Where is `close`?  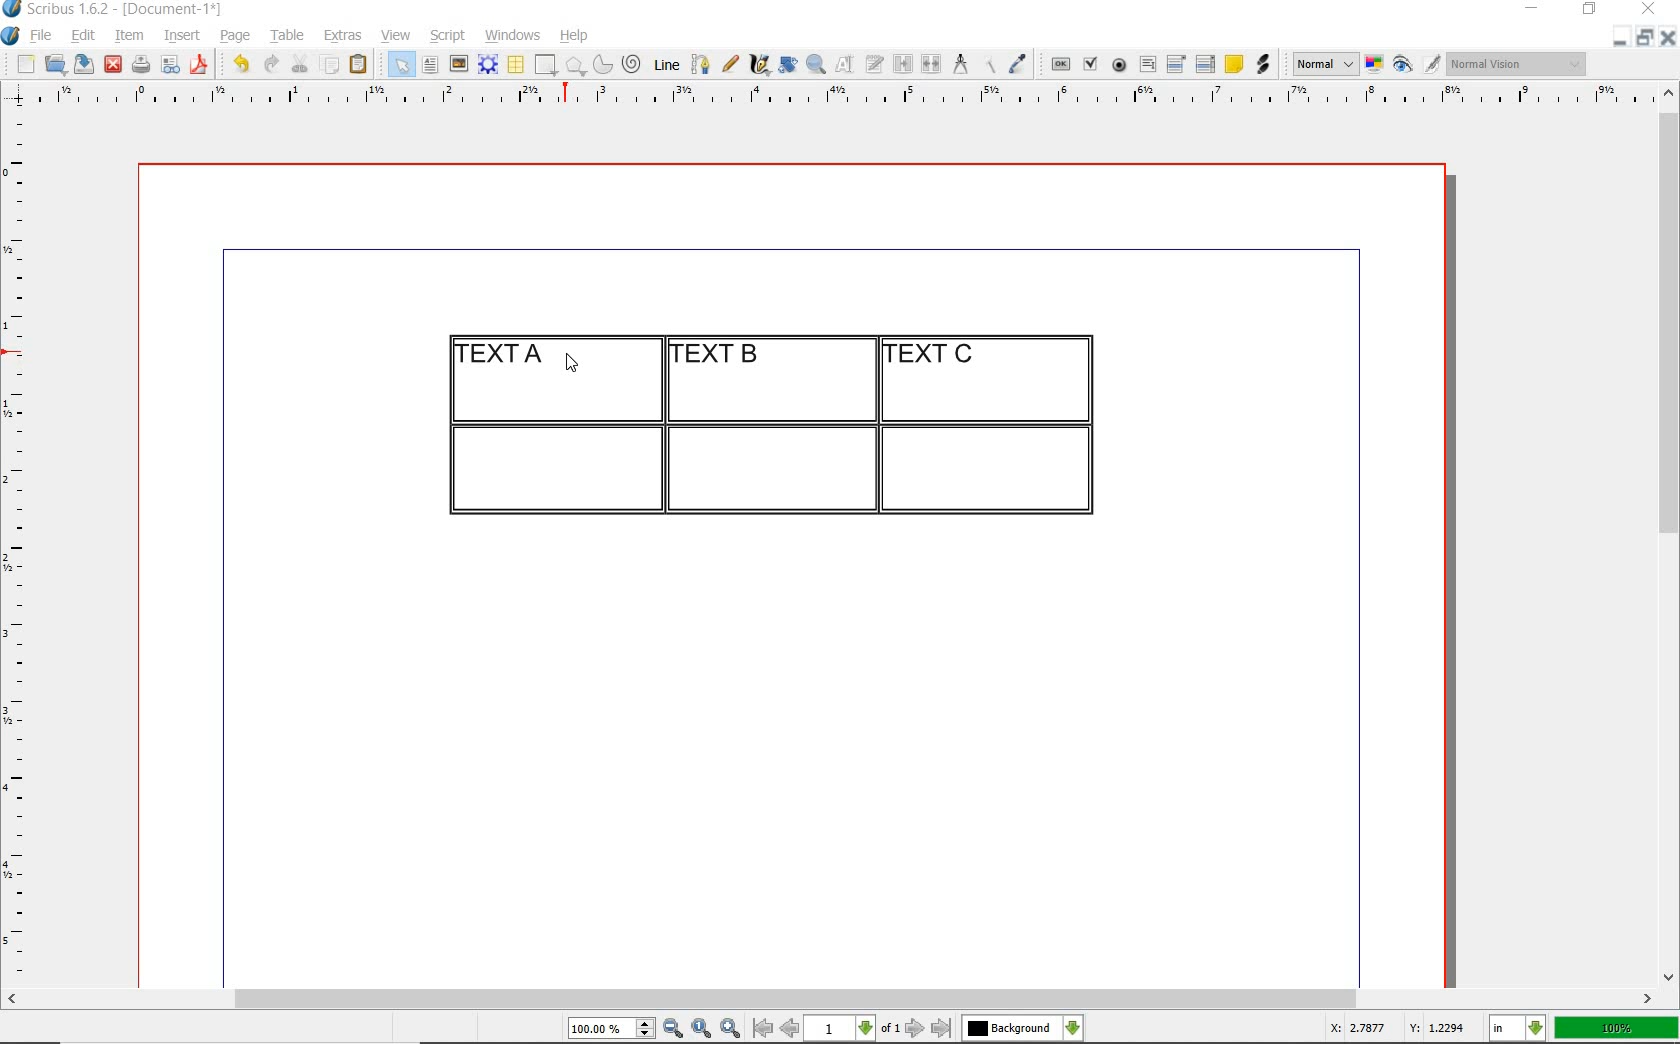
close is located at coordinates (1652, 8).